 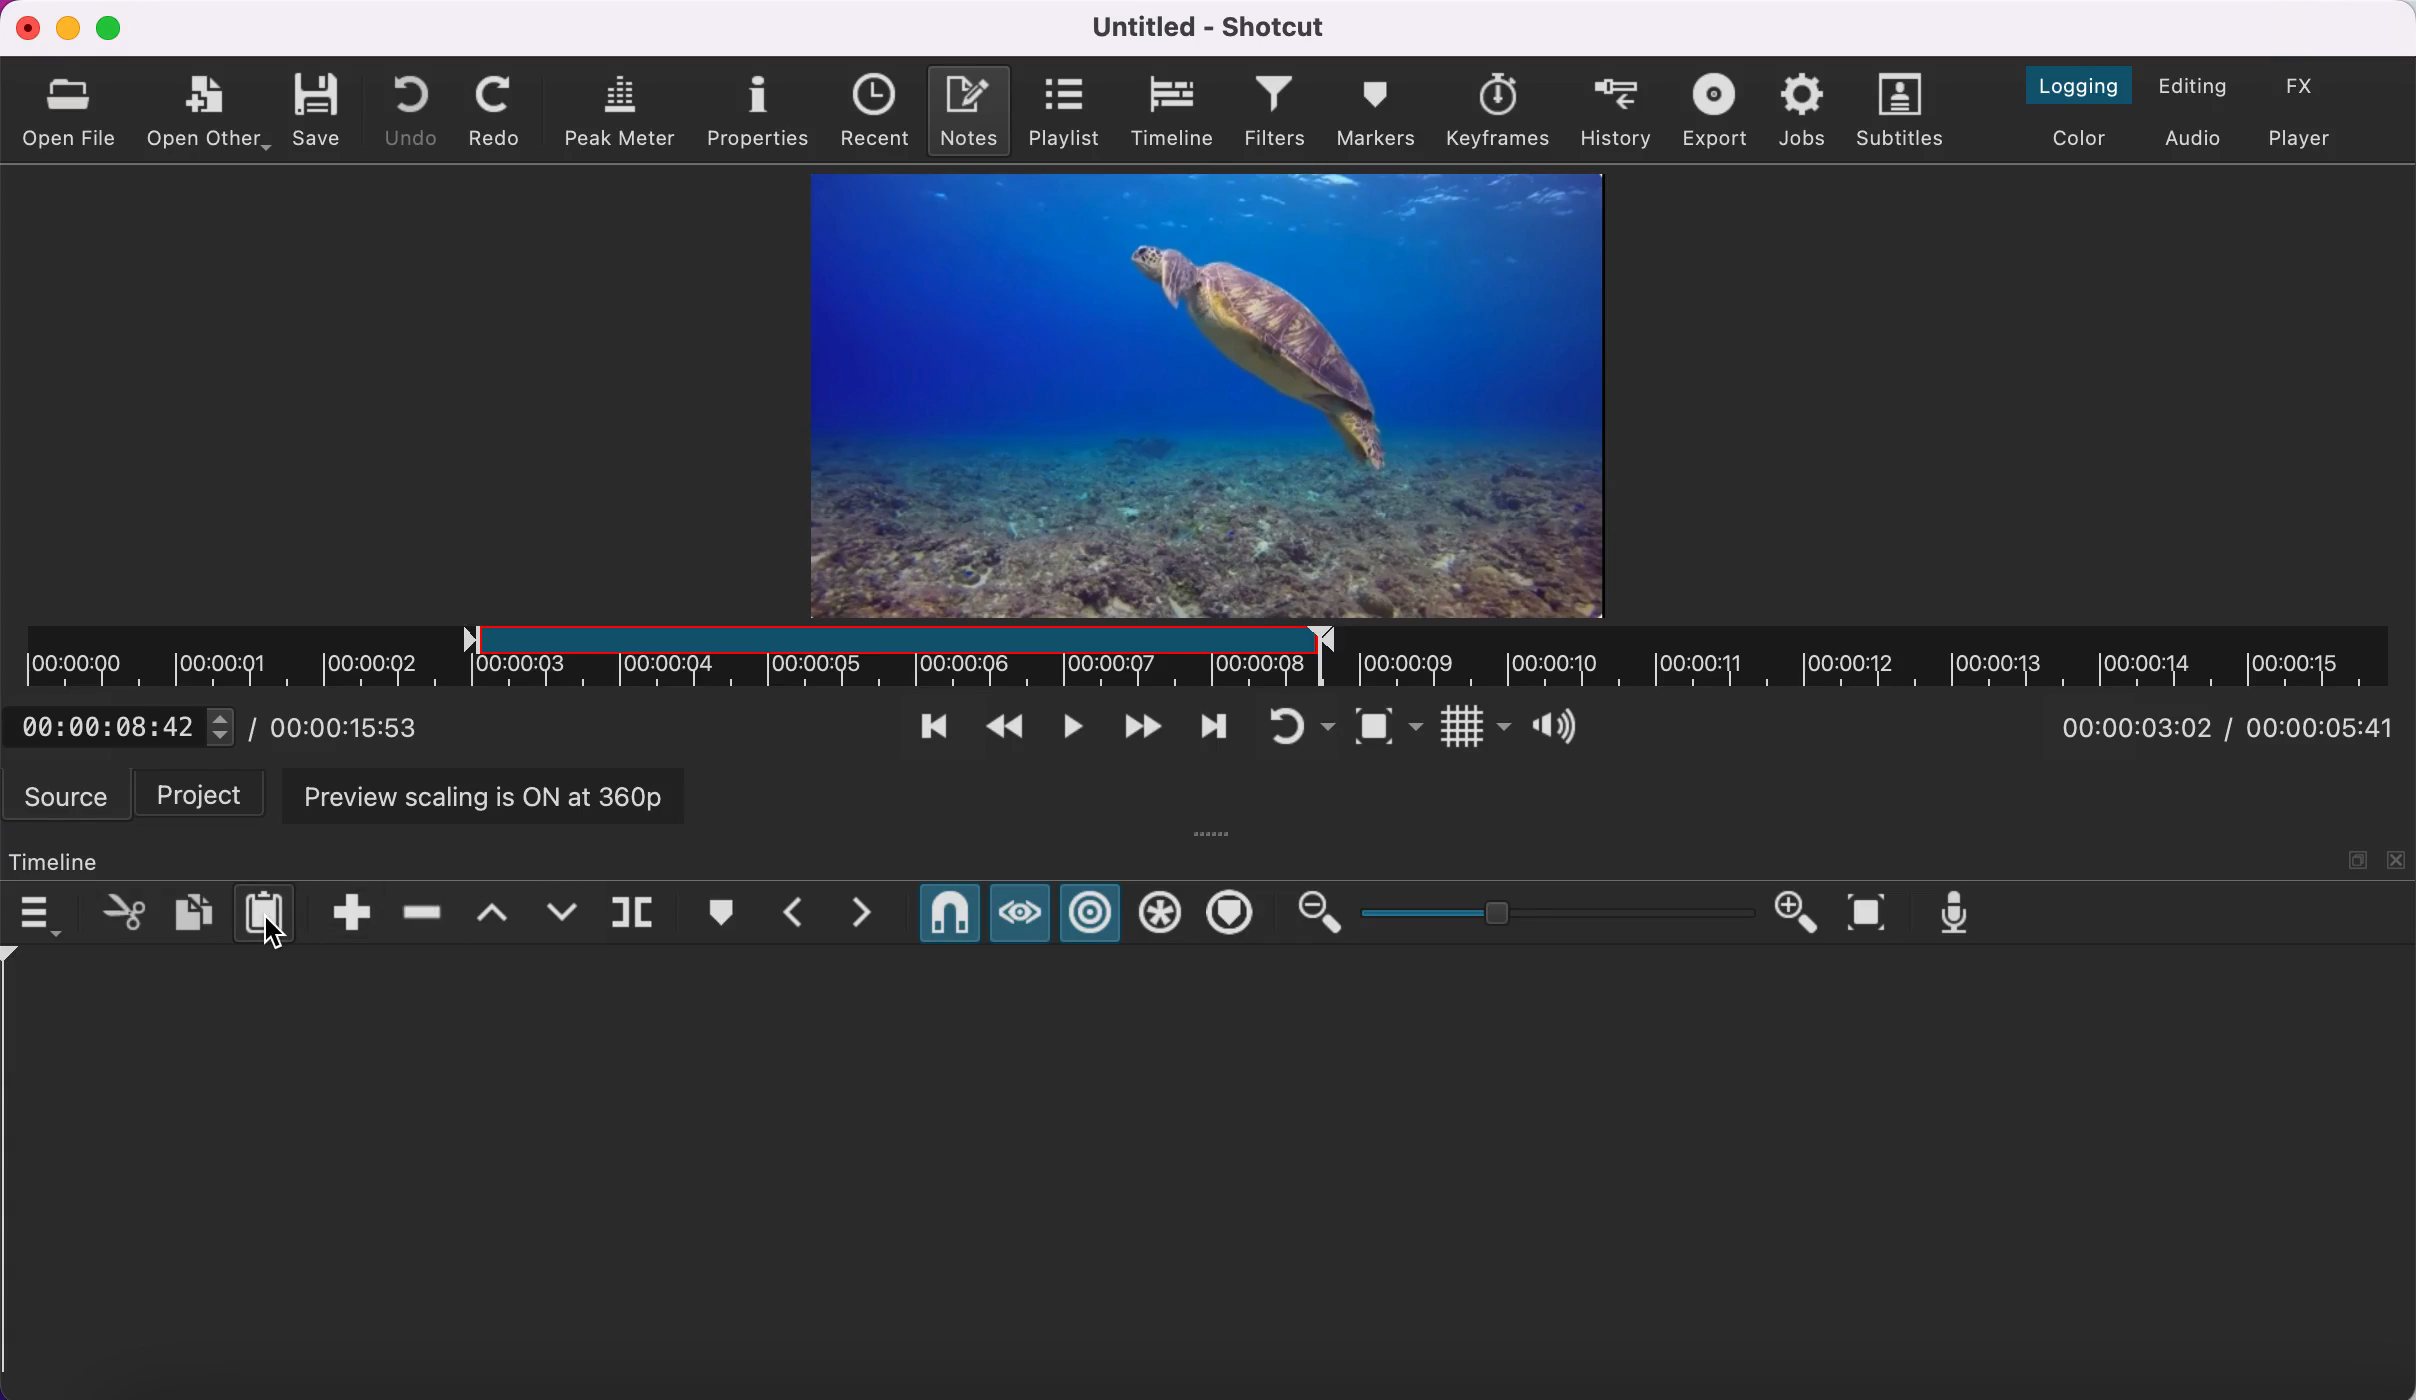 I want to click on cut, so click(x=119, y=909).